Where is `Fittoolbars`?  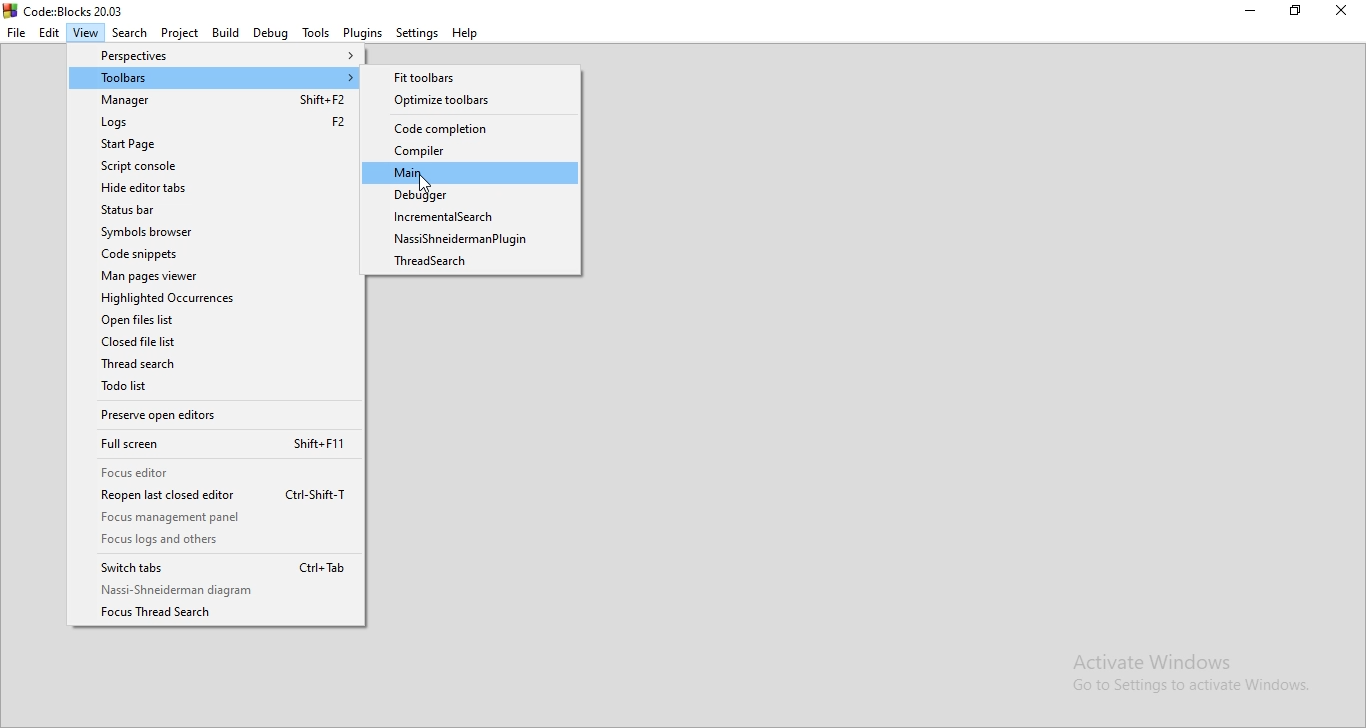
Fittoolbars is located at coordinates (475, 78).